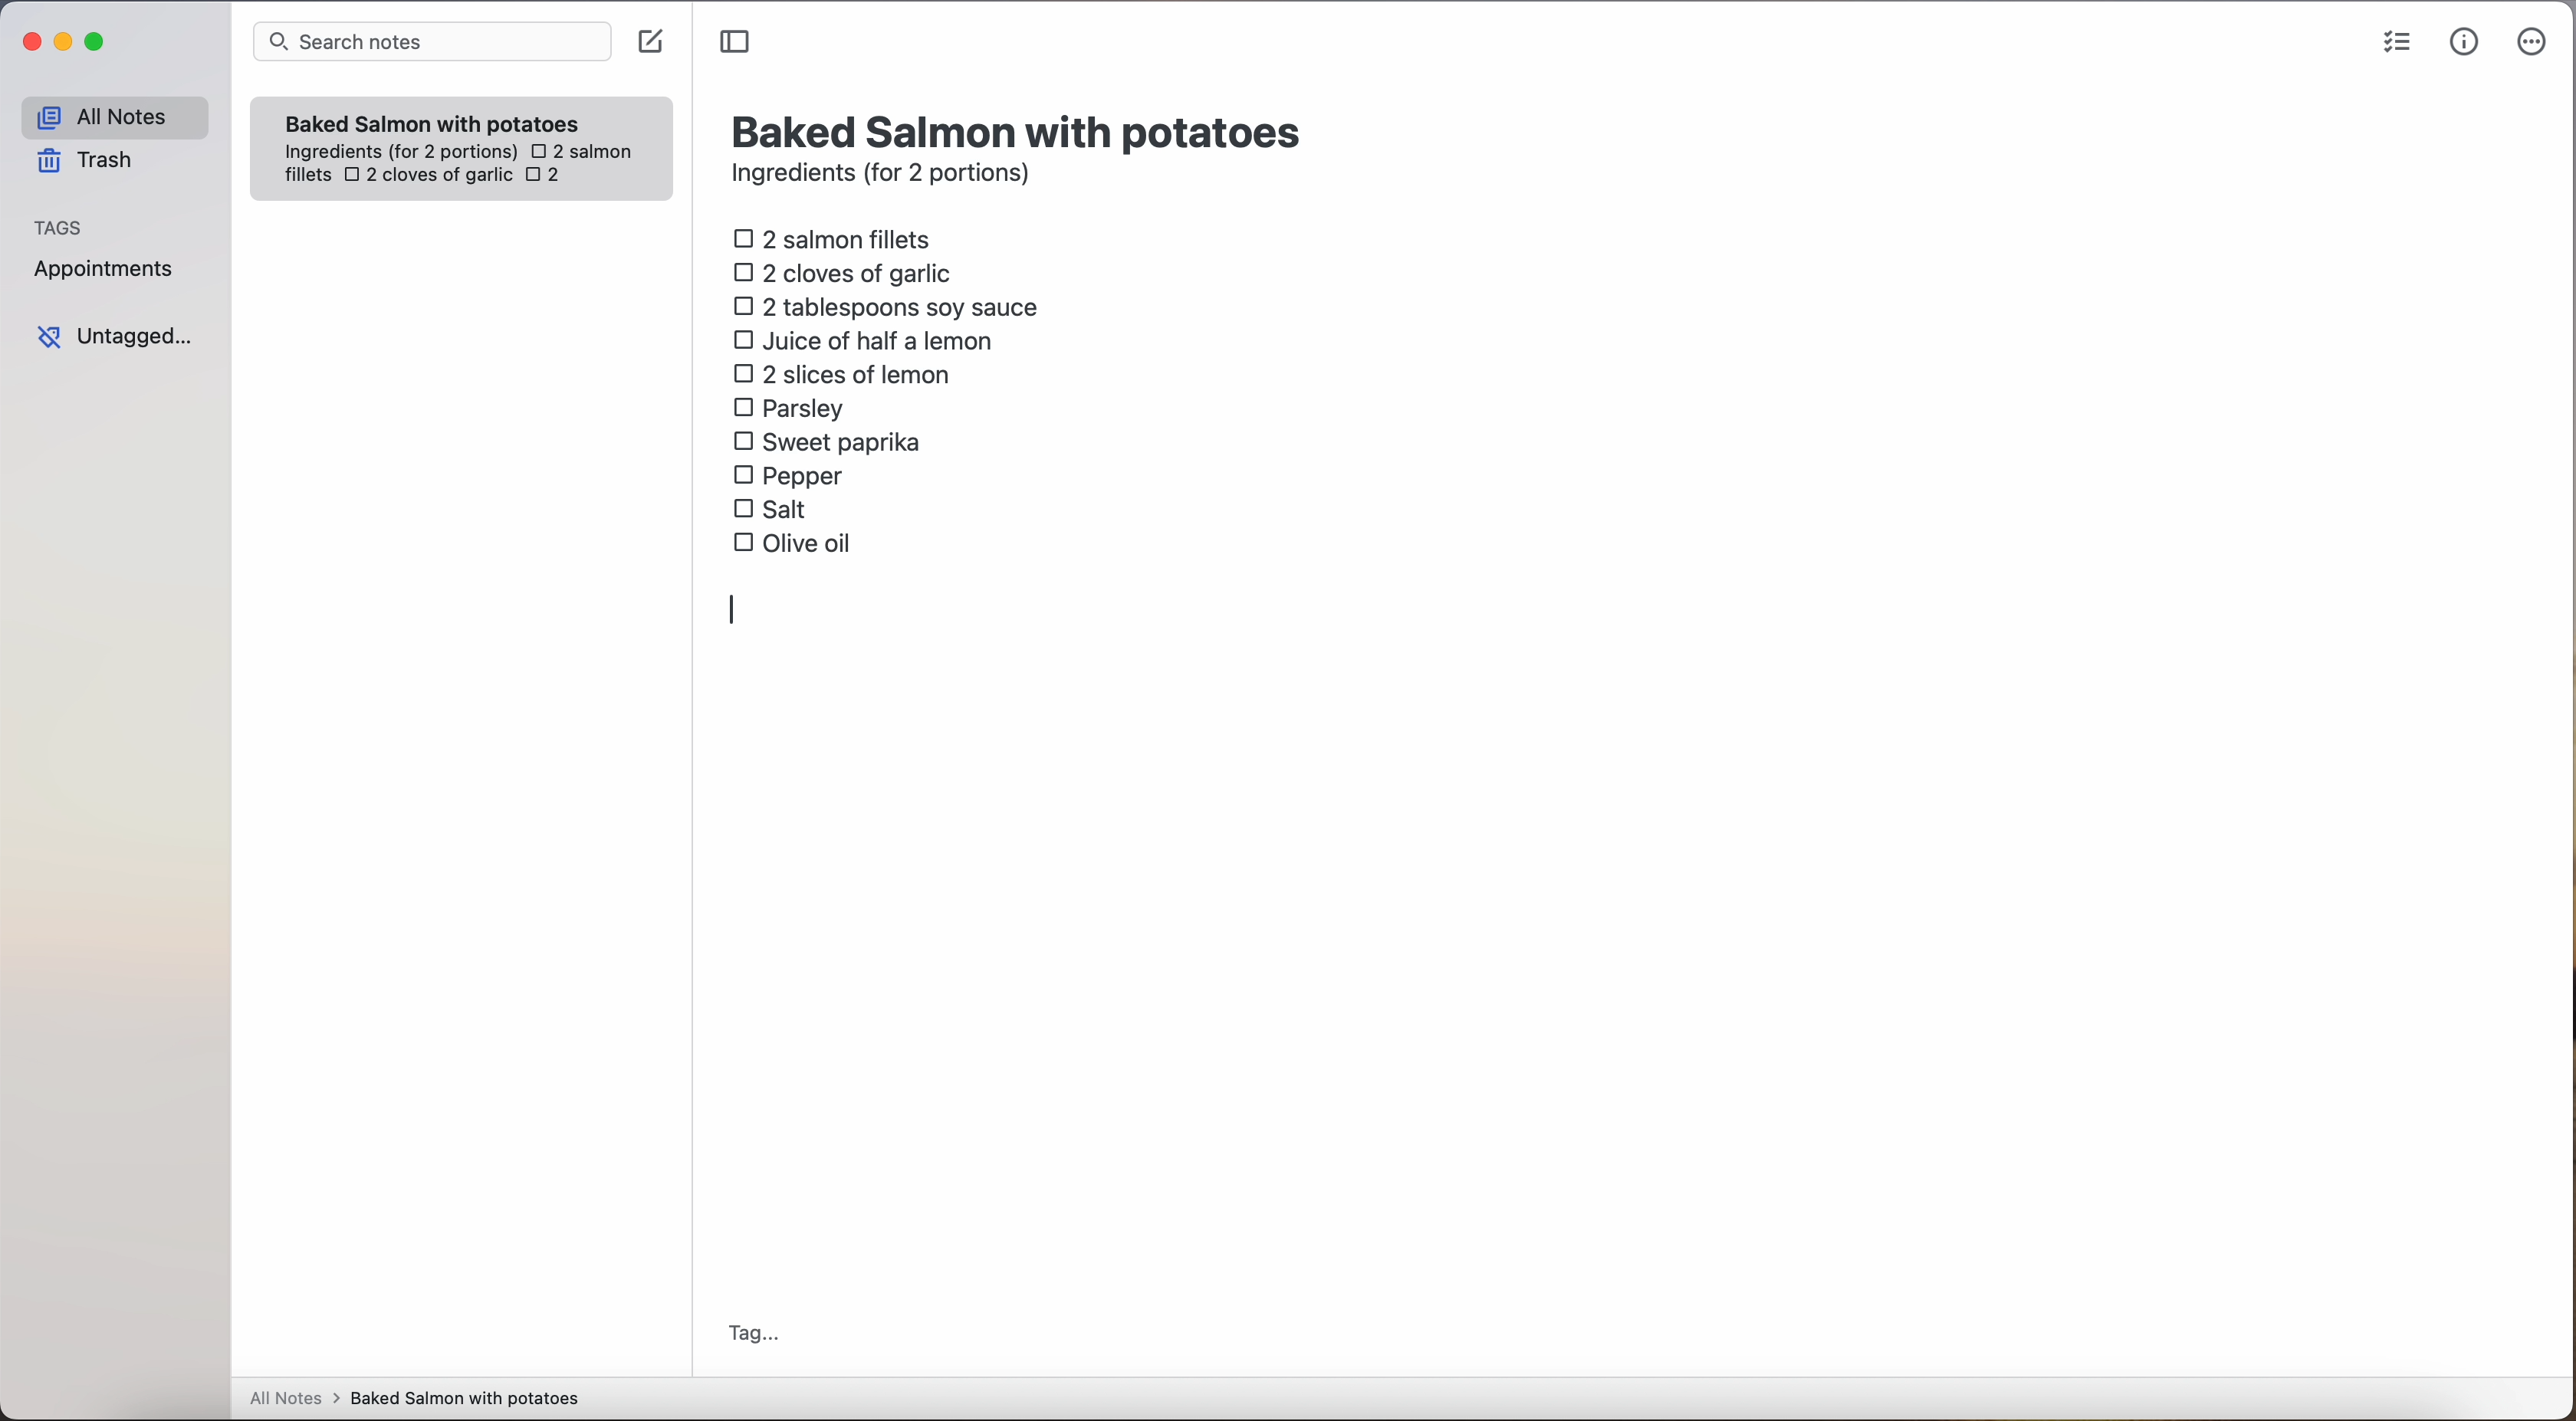  I want to click on fillets, so click(309, 176).